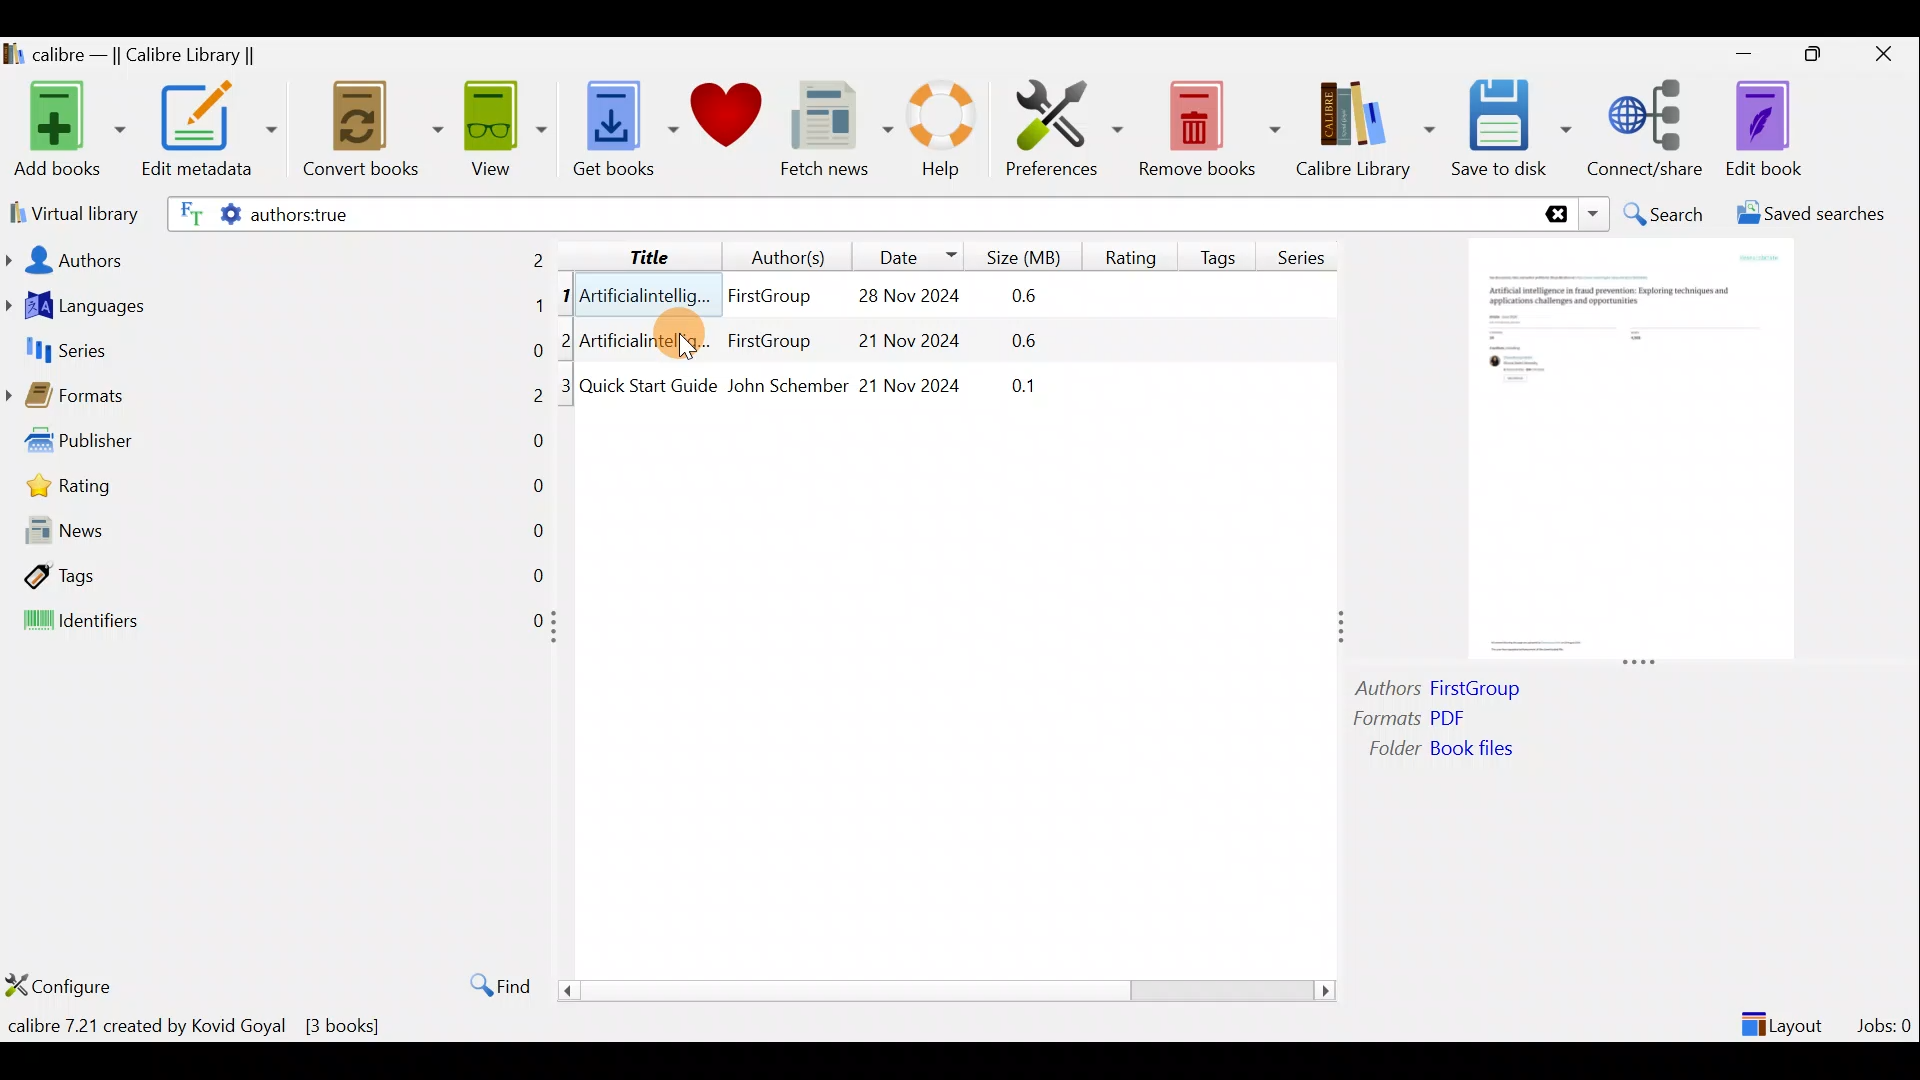  What do you see at coordinates (70, 211) in the screenshot?
I see `Virtual library` at bounding box center [70, 211].